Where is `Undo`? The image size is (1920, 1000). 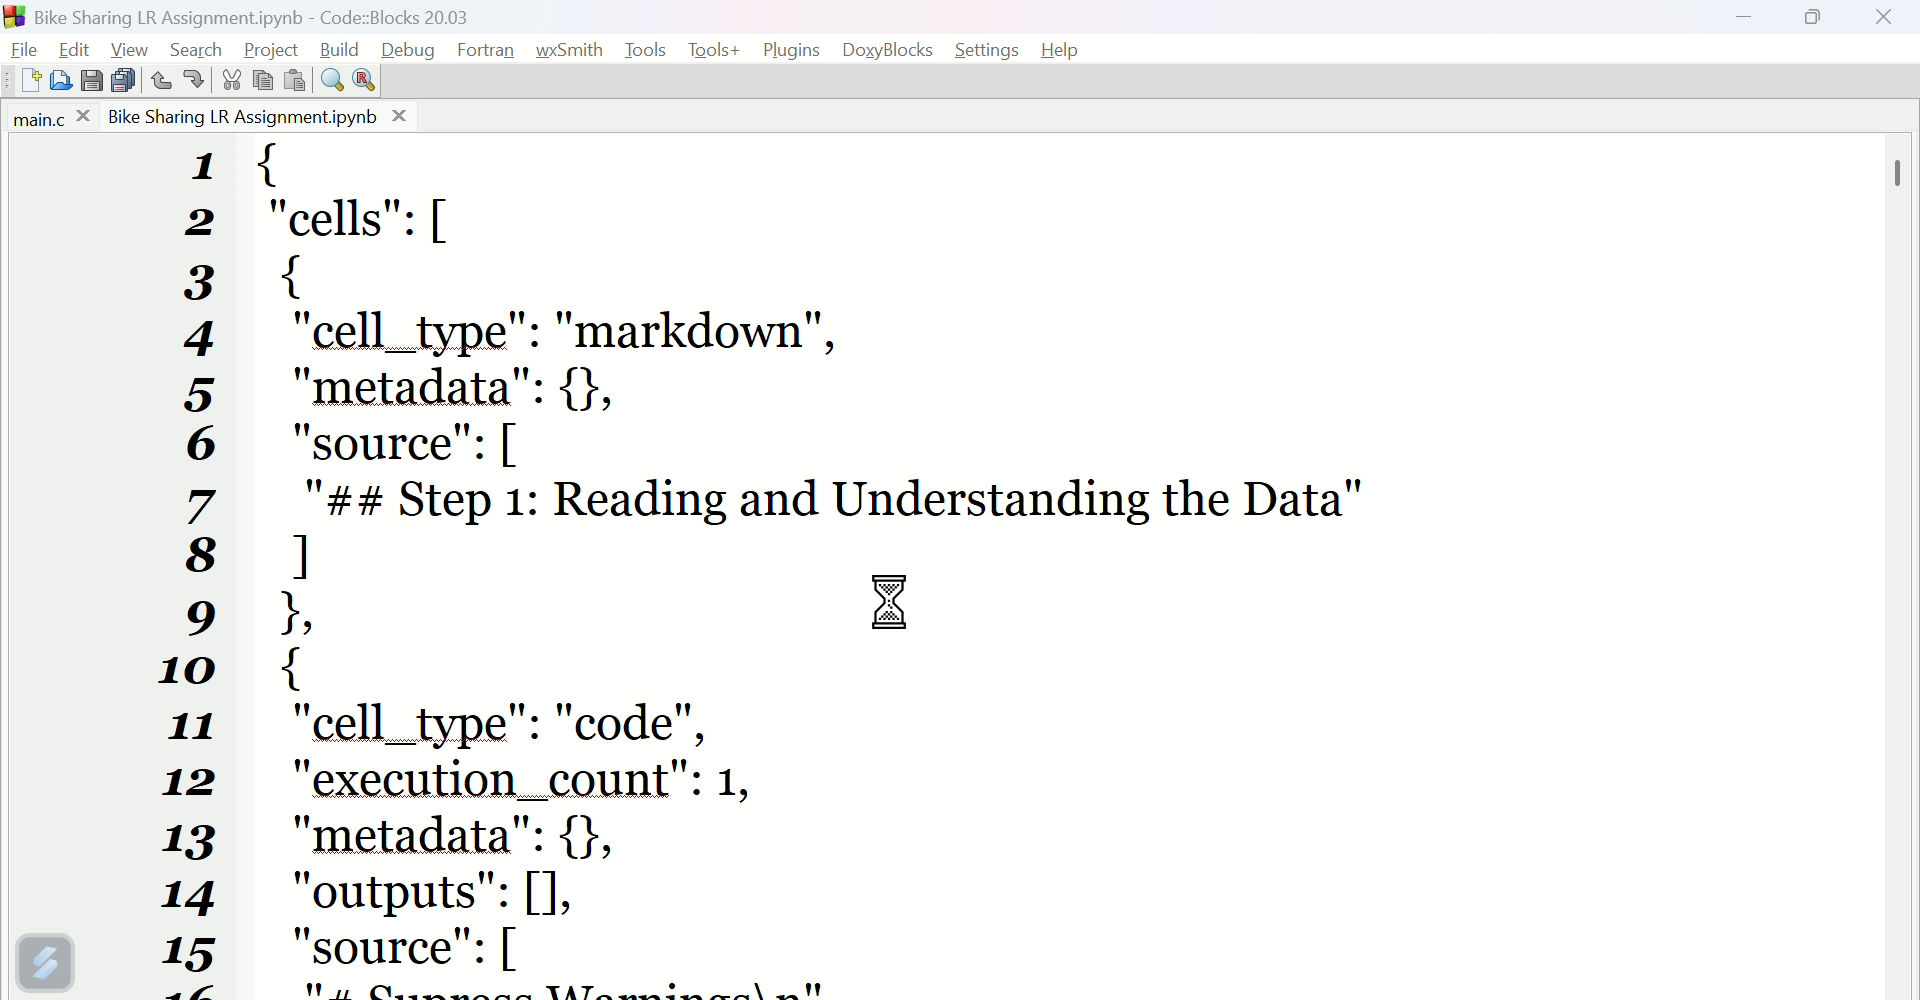 Undo is located at coordinates (162, 80).